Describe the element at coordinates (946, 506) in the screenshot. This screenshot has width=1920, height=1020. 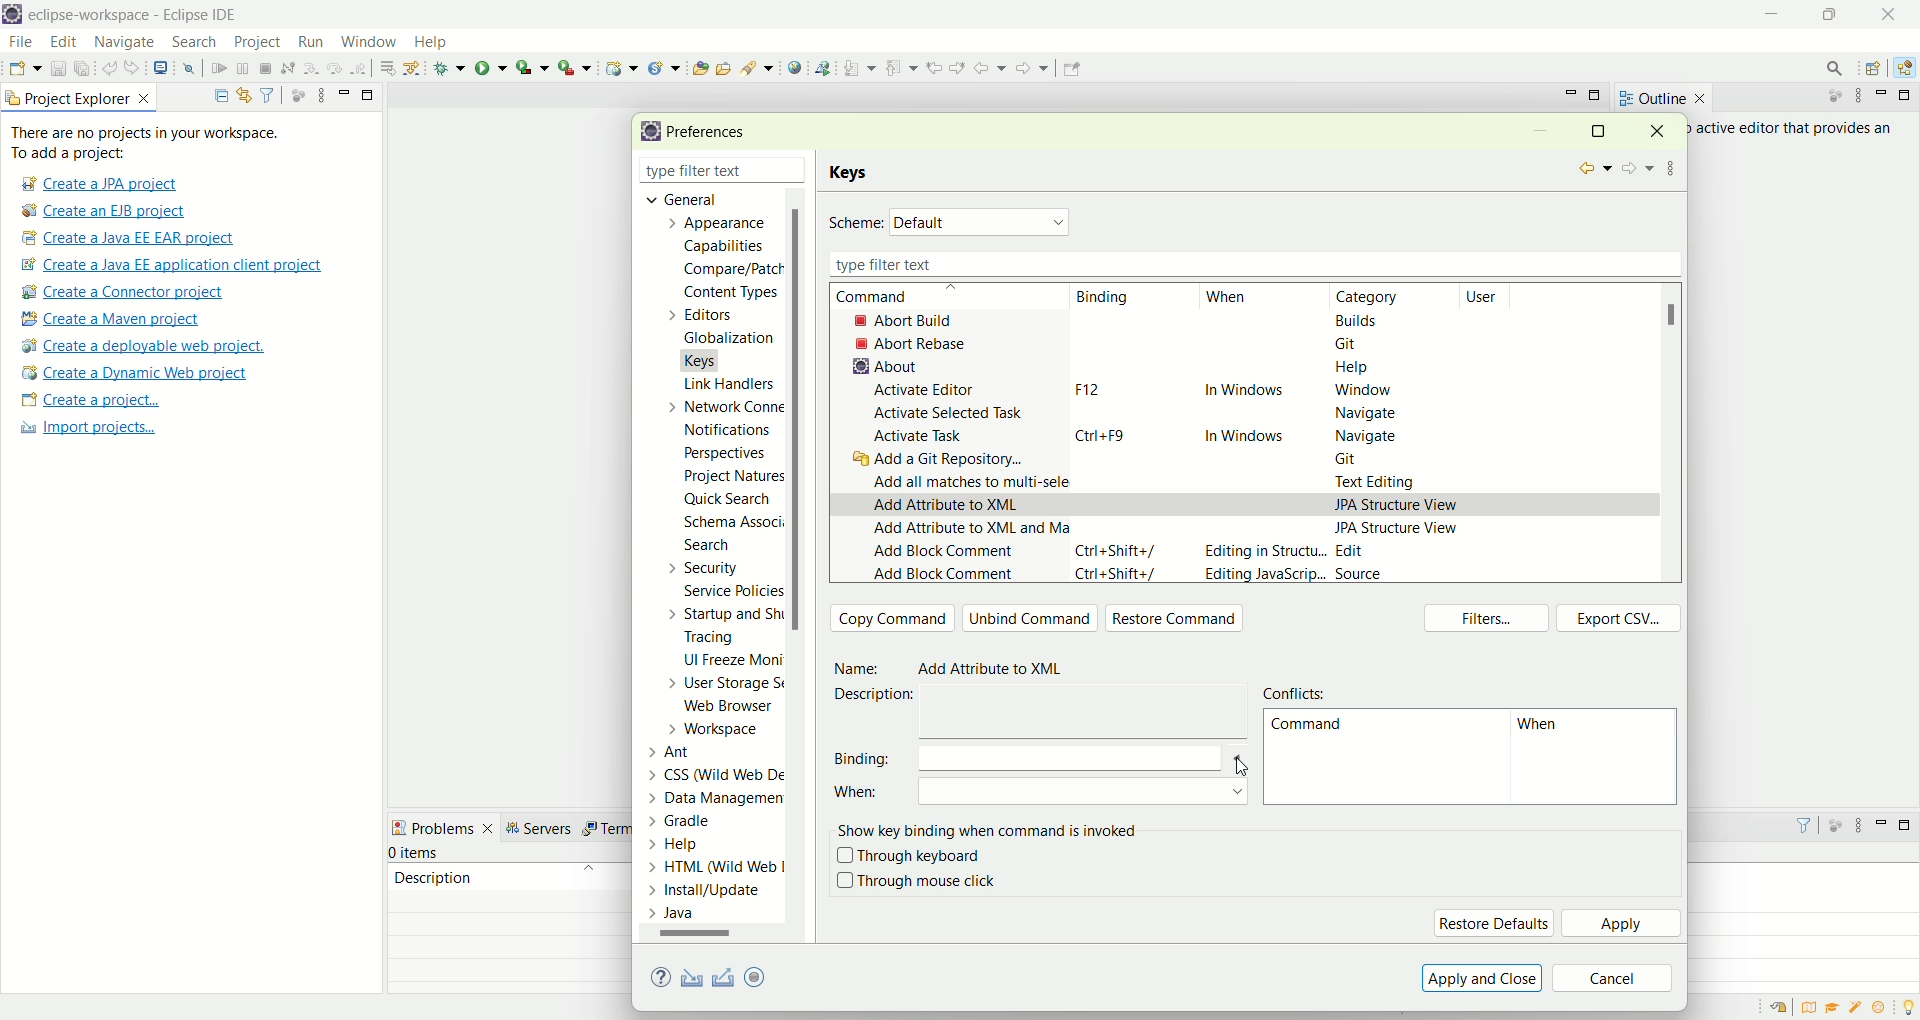
I see `add attribute to XML` at that location.